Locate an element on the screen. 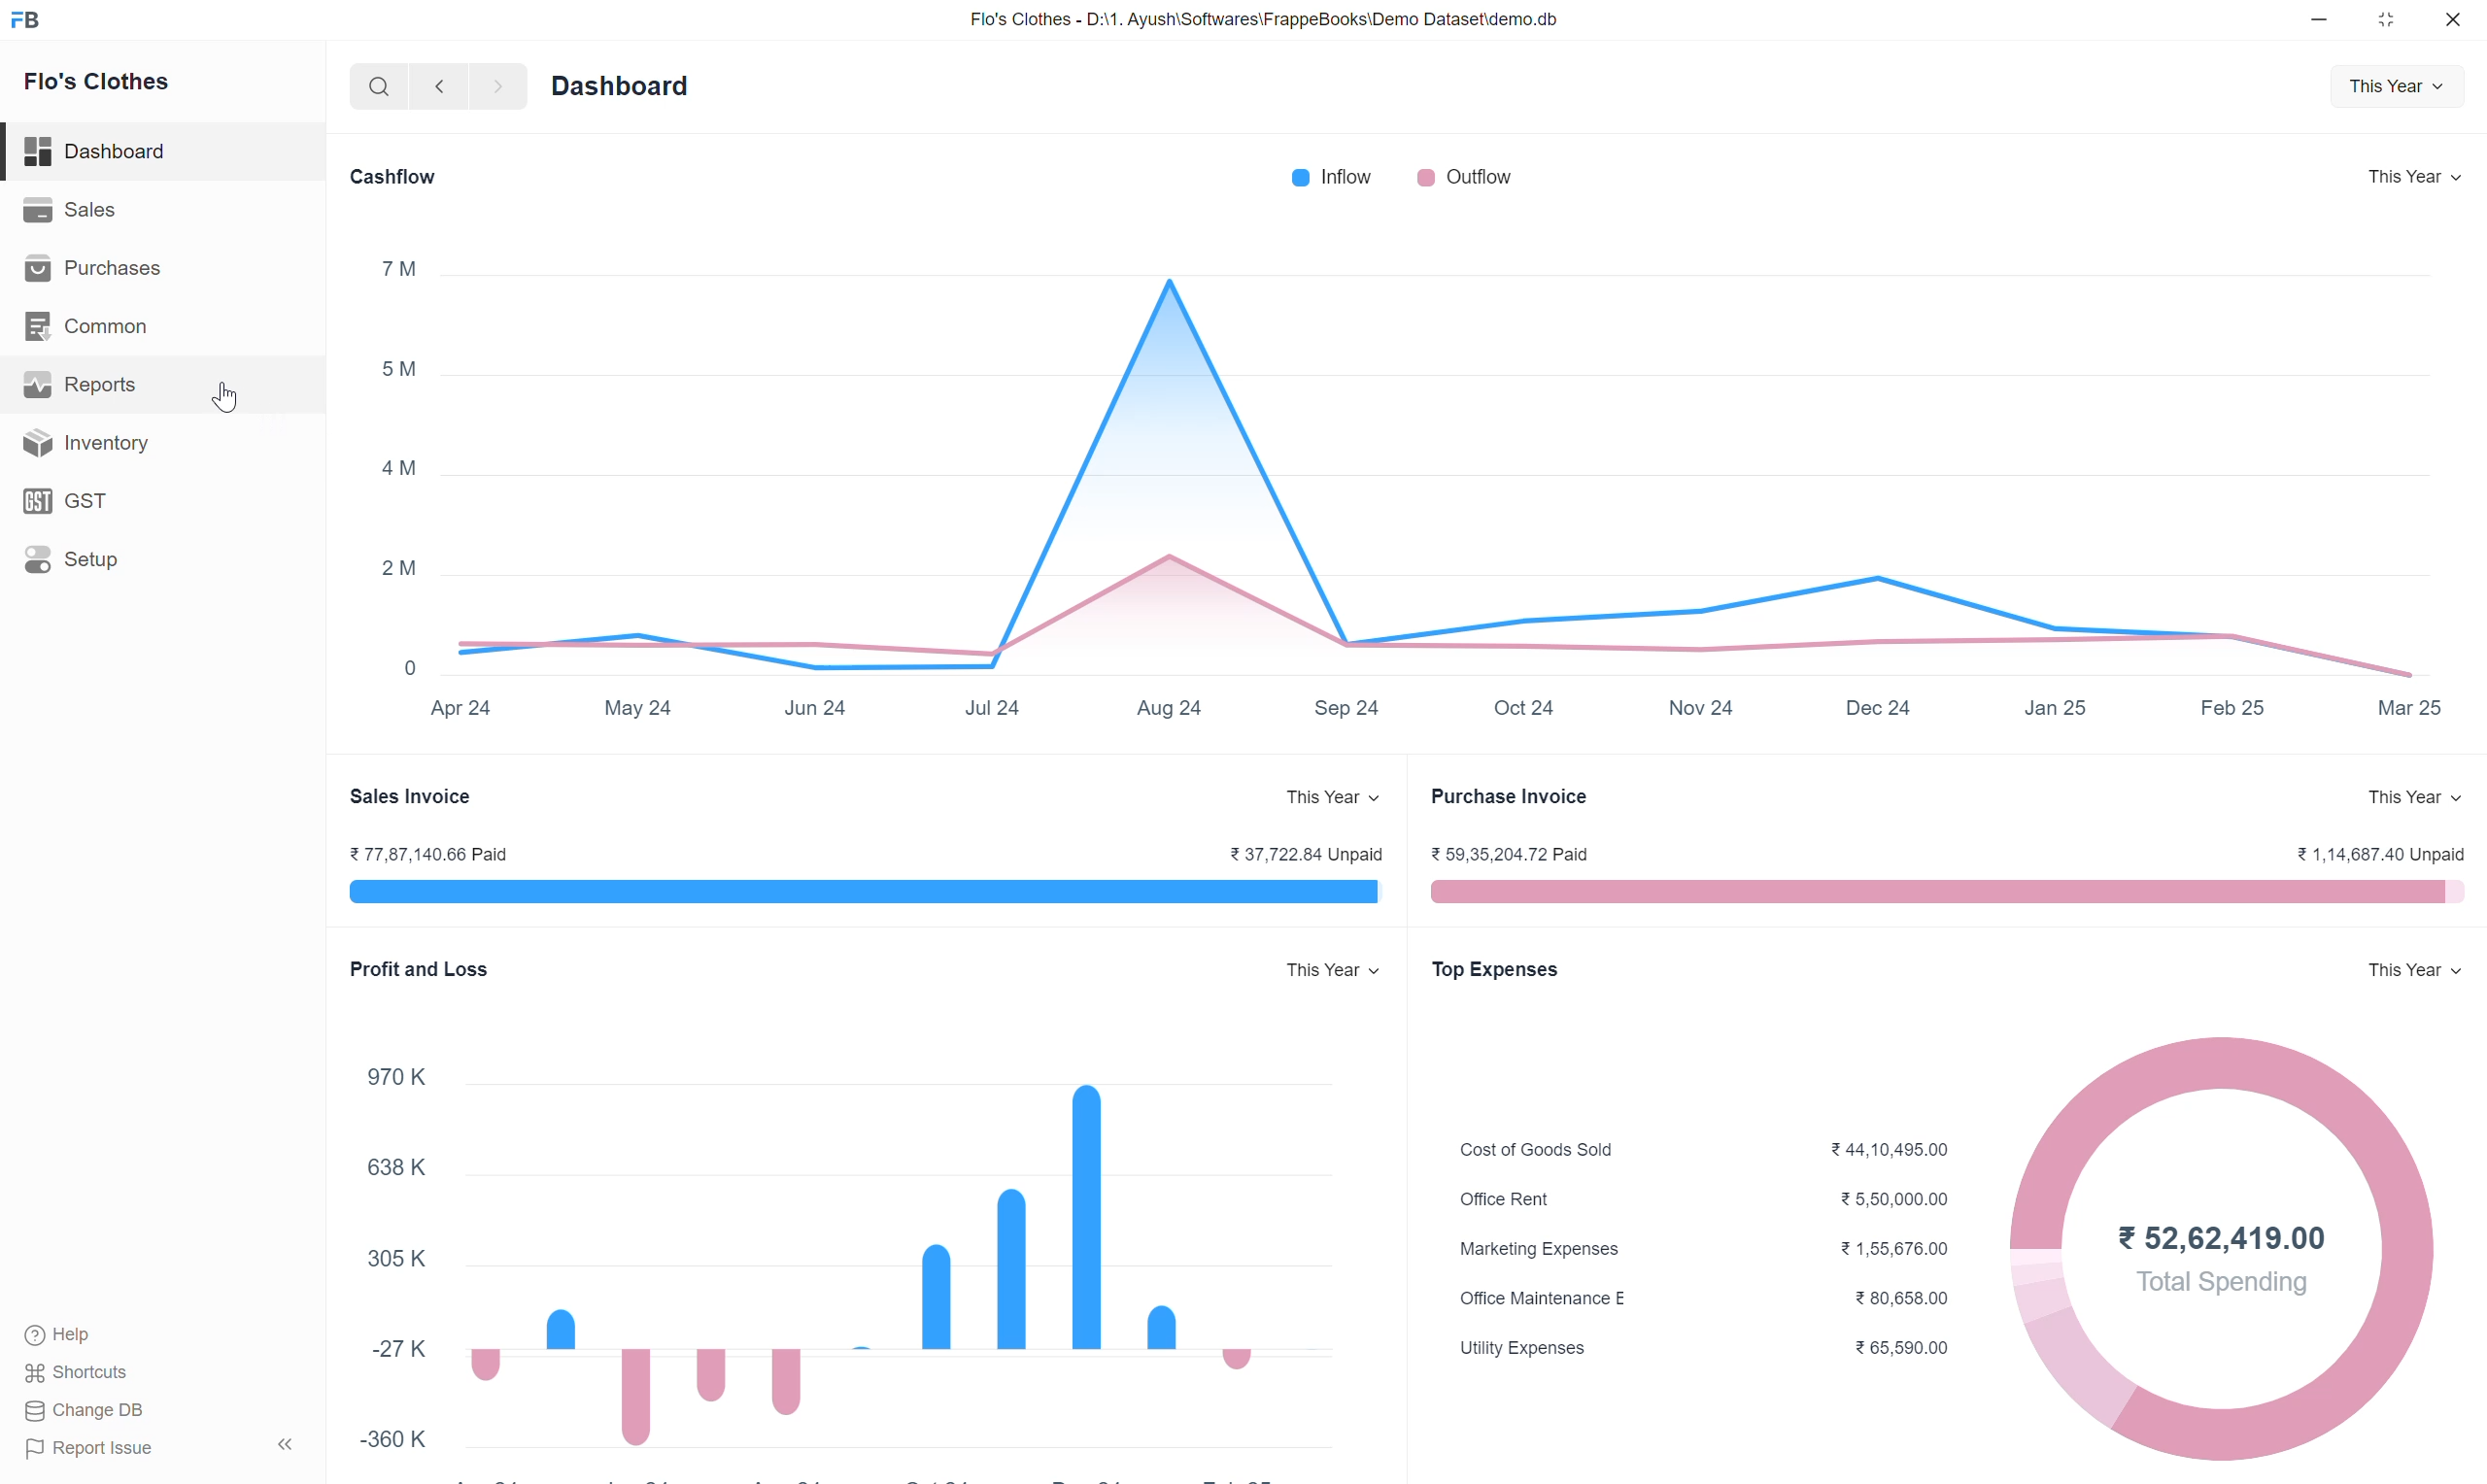  FB is located at coordinates (29, 19).